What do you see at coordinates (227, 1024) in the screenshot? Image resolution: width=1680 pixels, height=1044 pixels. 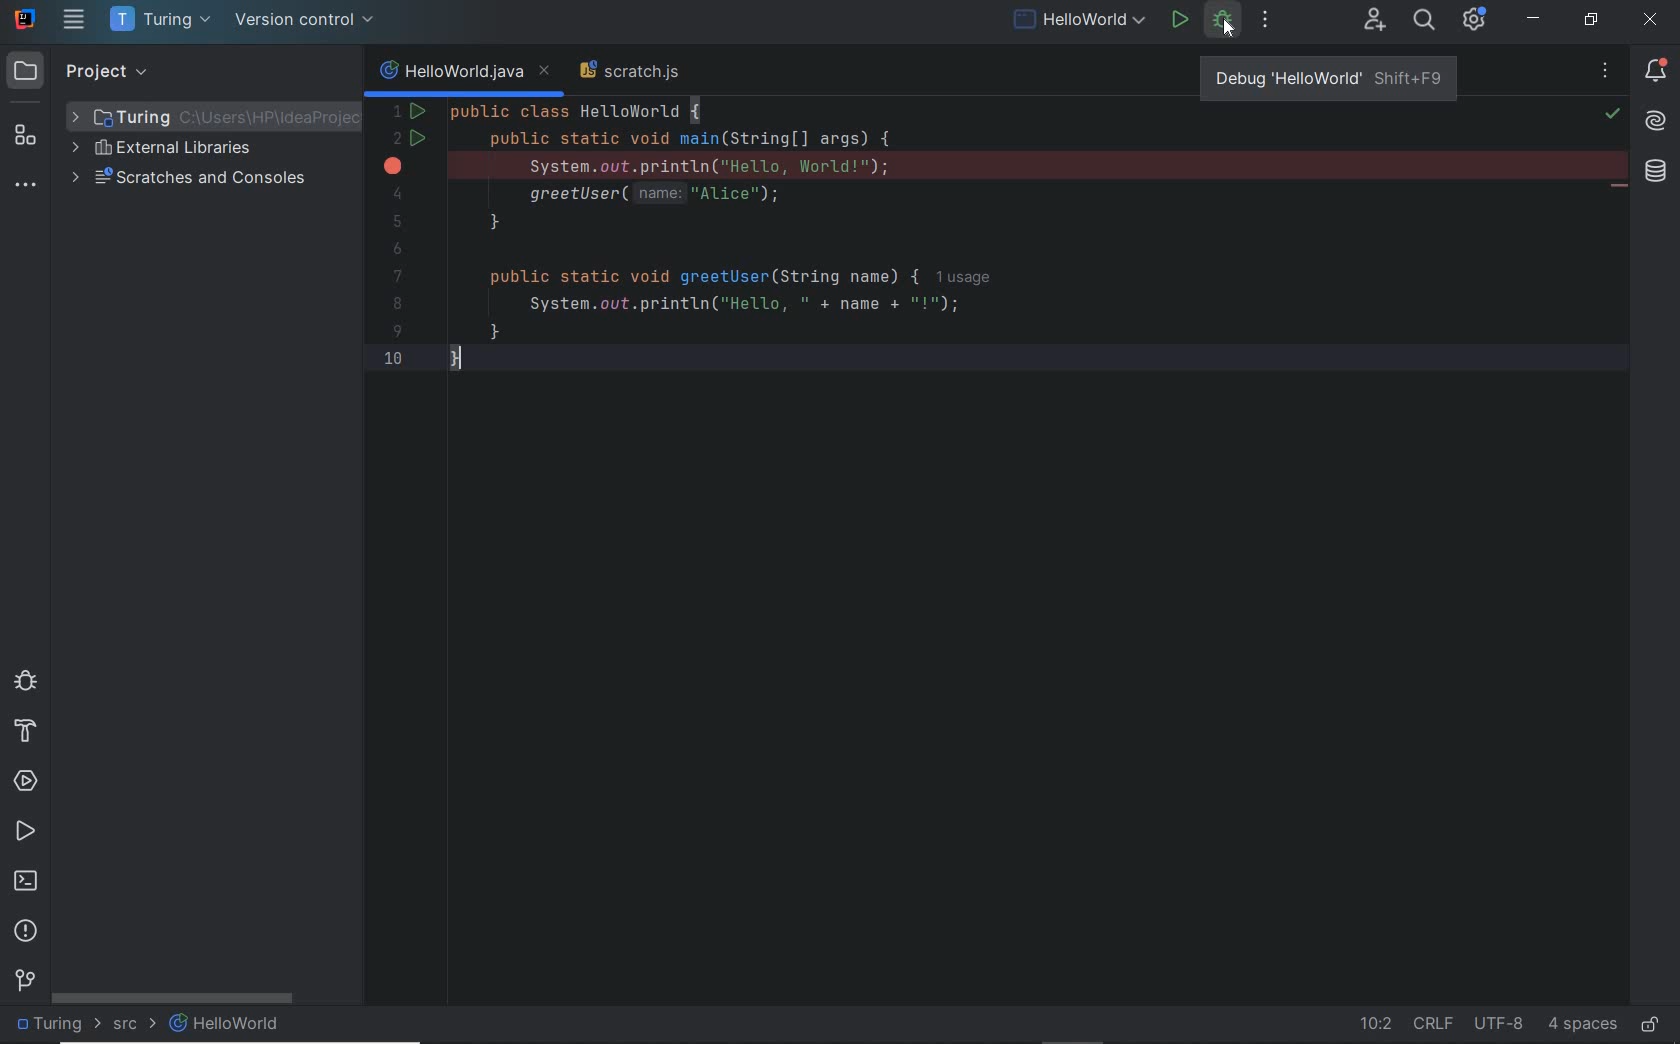 I see `file name` at bounding box center [227, 1024].